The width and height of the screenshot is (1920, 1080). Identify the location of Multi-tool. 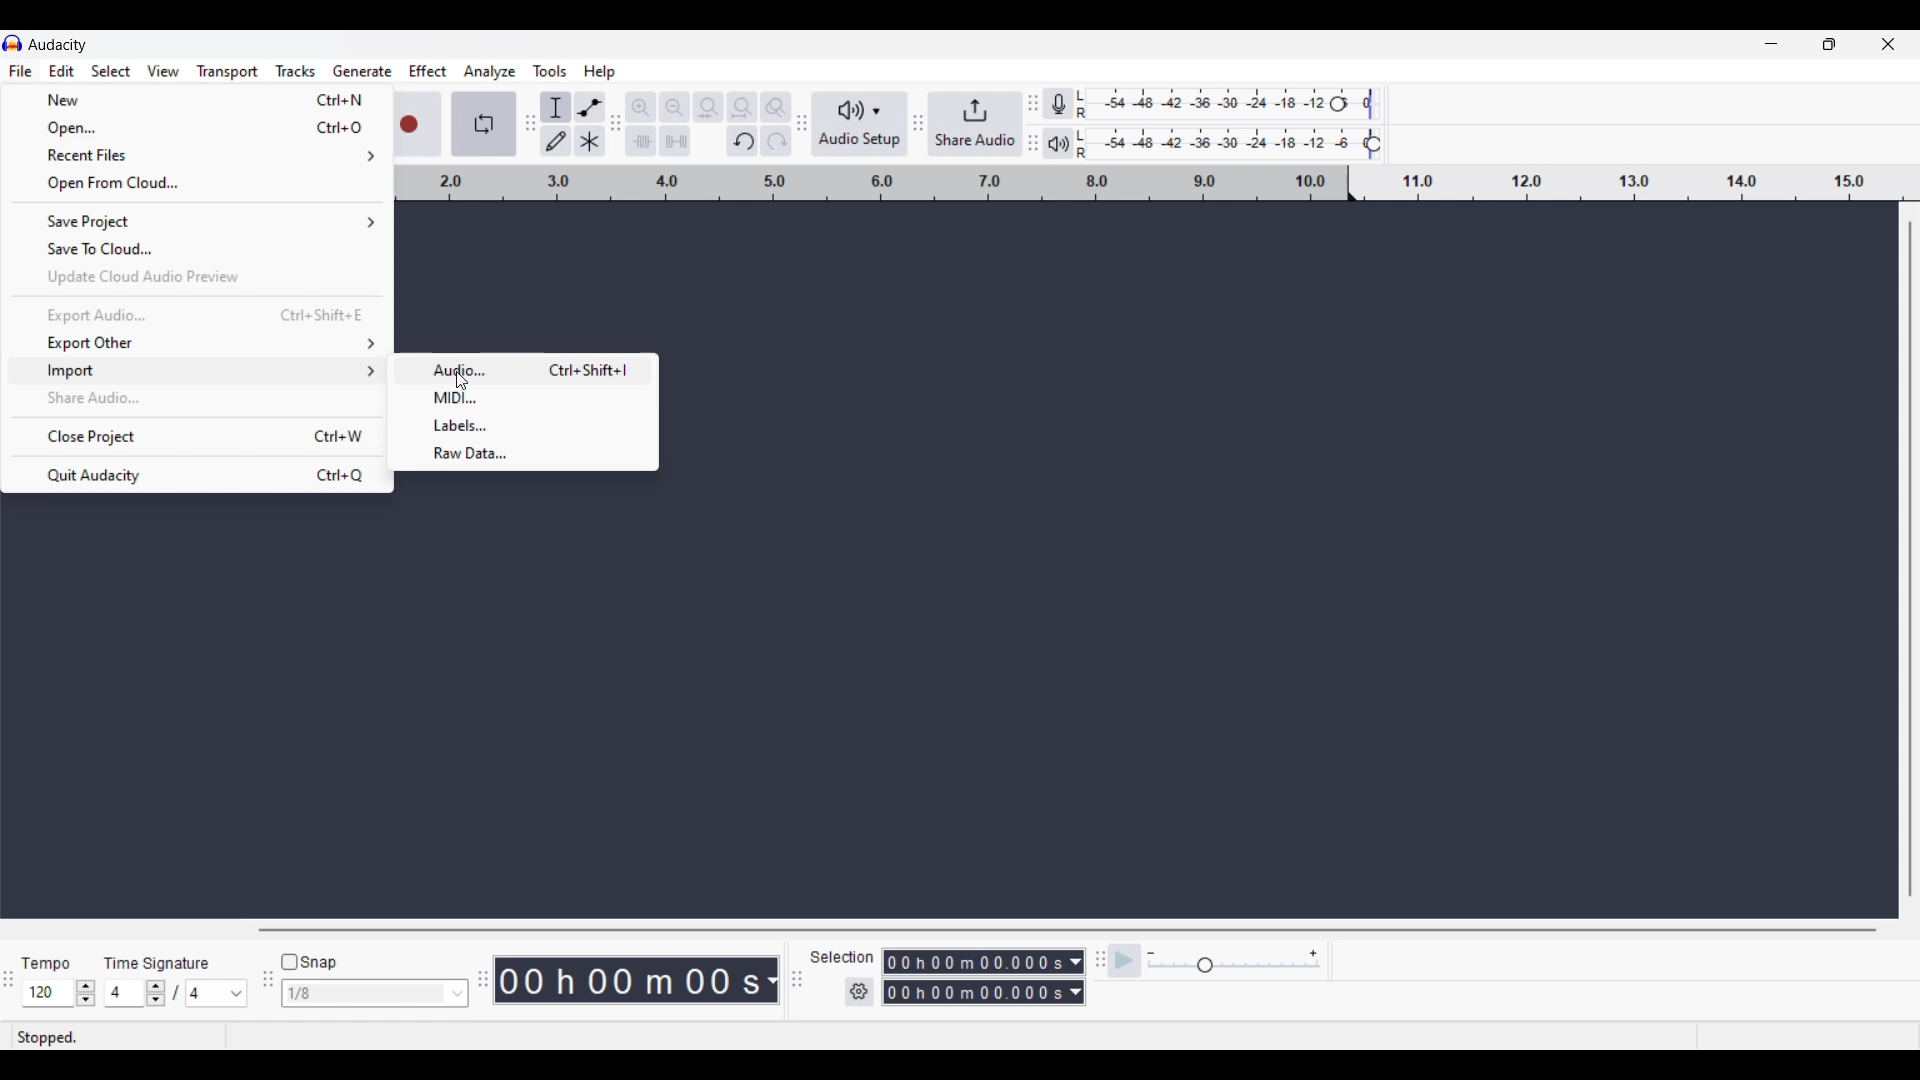
(589, 141).